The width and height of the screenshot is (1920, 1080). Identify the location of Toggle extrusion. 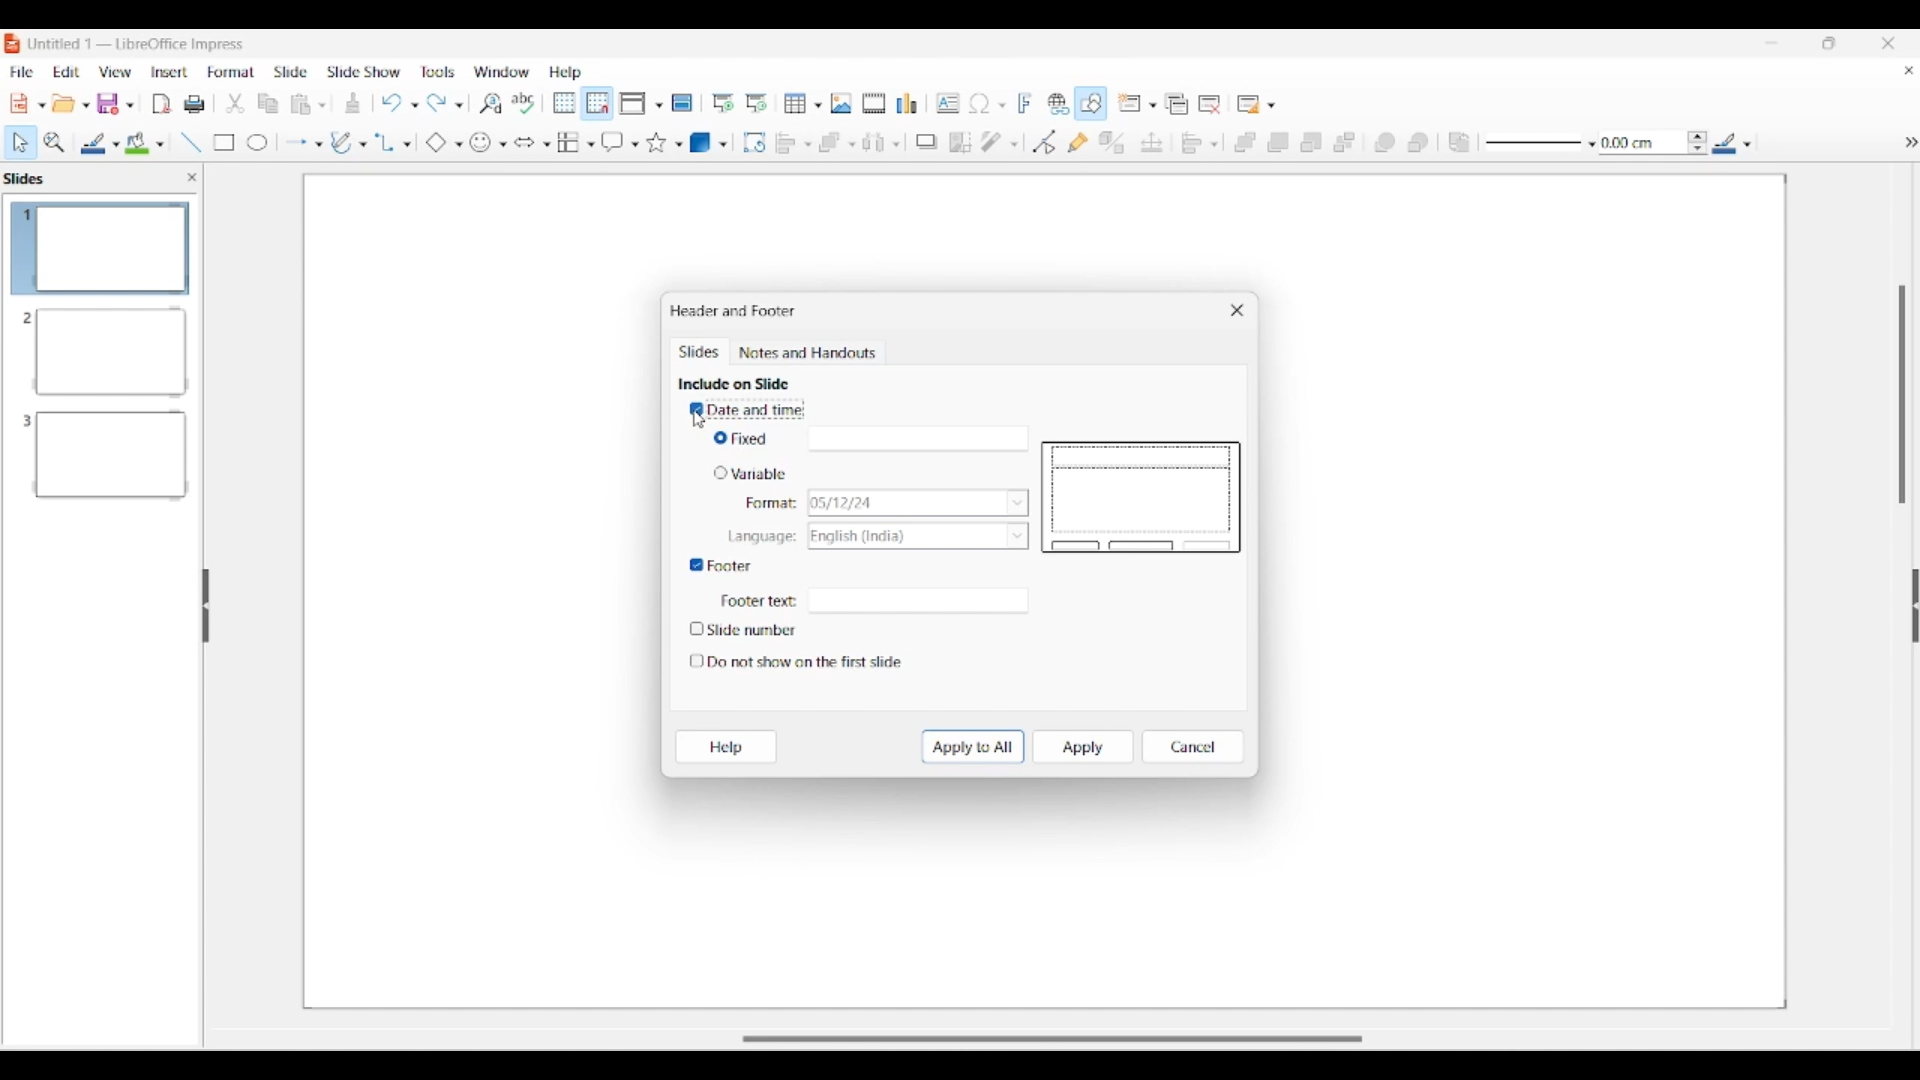
(1113, 142).